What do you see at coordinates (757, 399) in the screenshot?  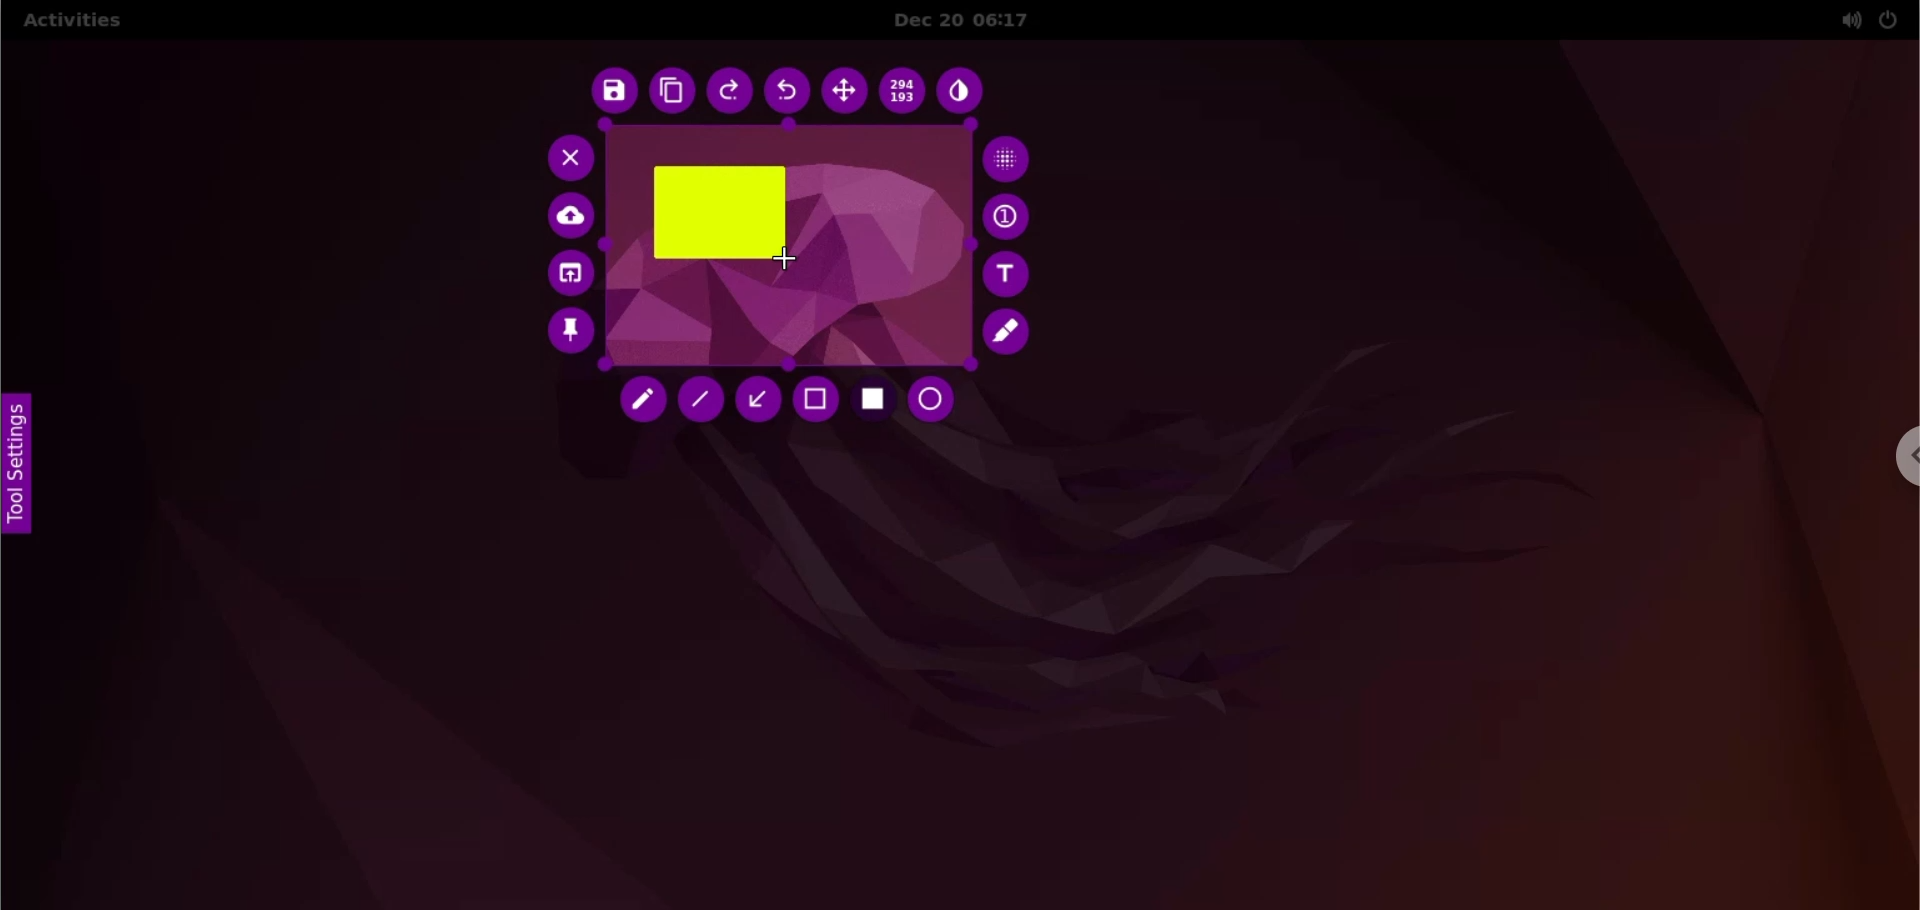 I see `arrow tool` at bounding box center [757, 399].